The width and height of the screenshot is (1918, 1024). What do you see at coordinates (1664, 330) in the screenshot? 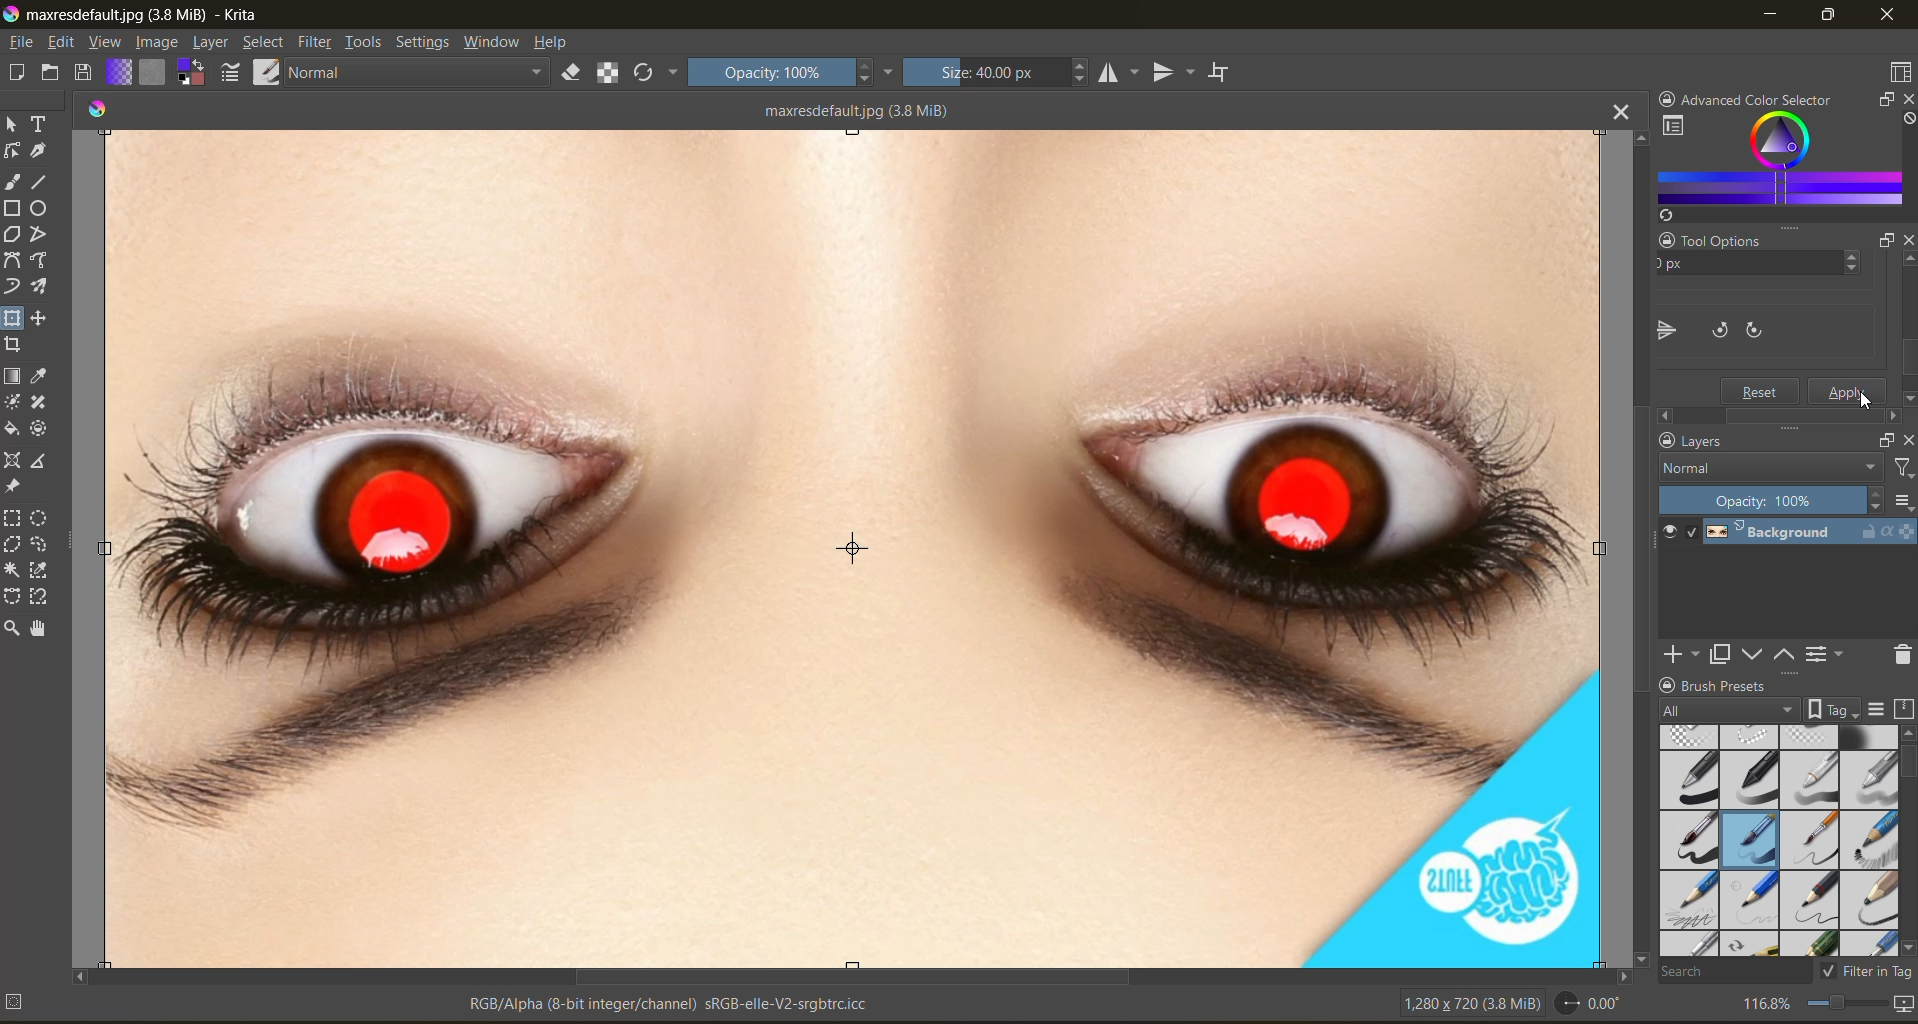
I see `flip horizontally` at bounding box center [1664, 330].